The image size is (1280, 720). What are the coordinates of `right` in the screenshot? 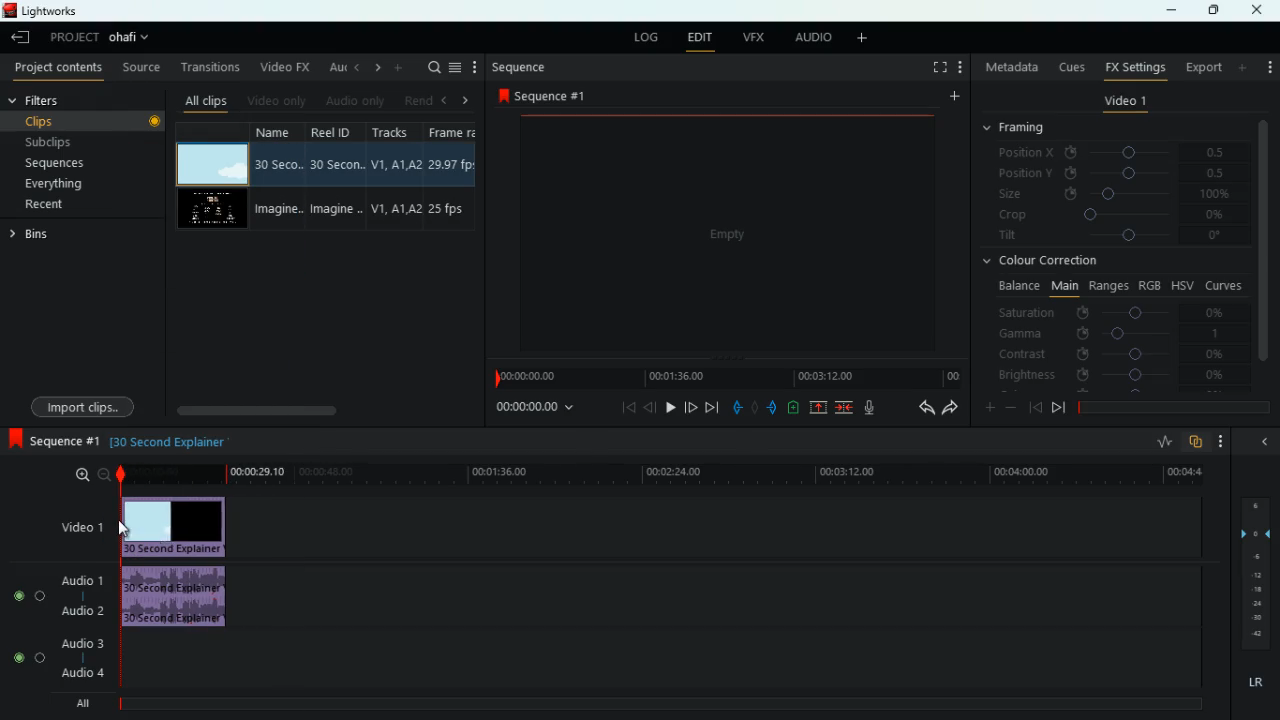 It's located at (465, 100).